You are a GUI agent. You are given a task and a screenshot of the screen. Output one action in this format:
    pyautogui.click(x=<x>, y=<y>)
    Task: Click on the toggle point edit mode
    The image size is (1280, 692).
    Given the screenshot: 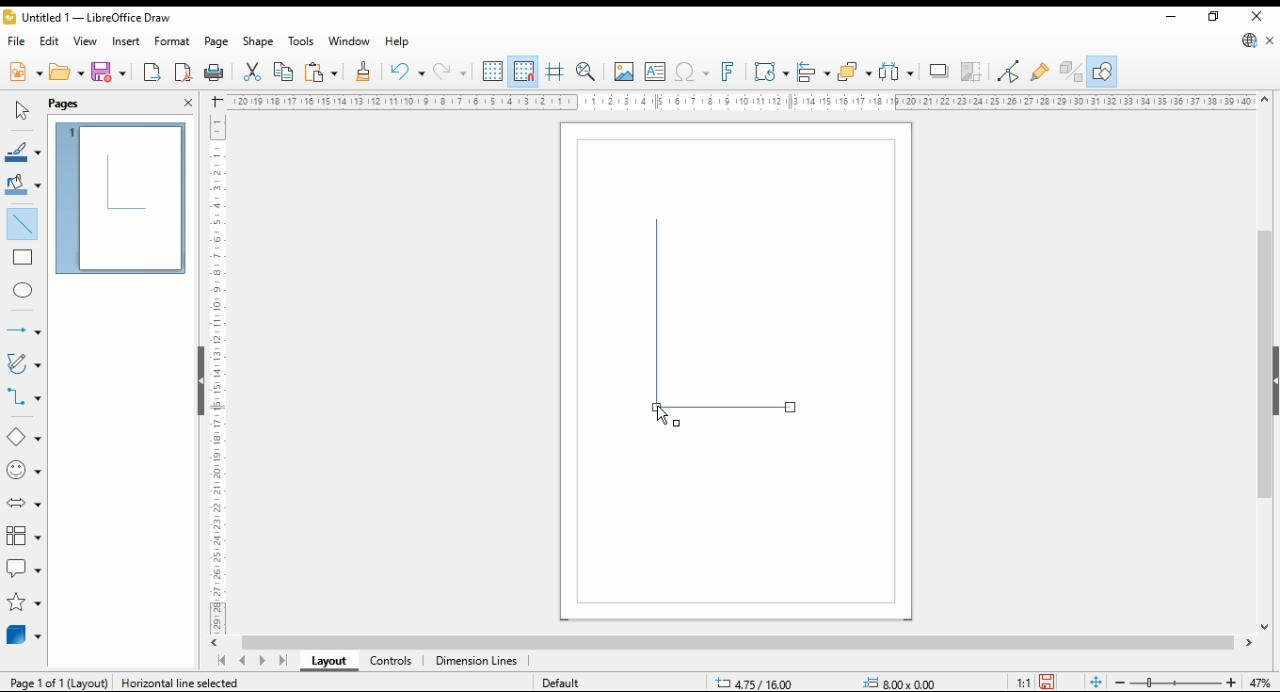 What is the action you would take?
    pyautogui.click(x=1010, y=71)
    